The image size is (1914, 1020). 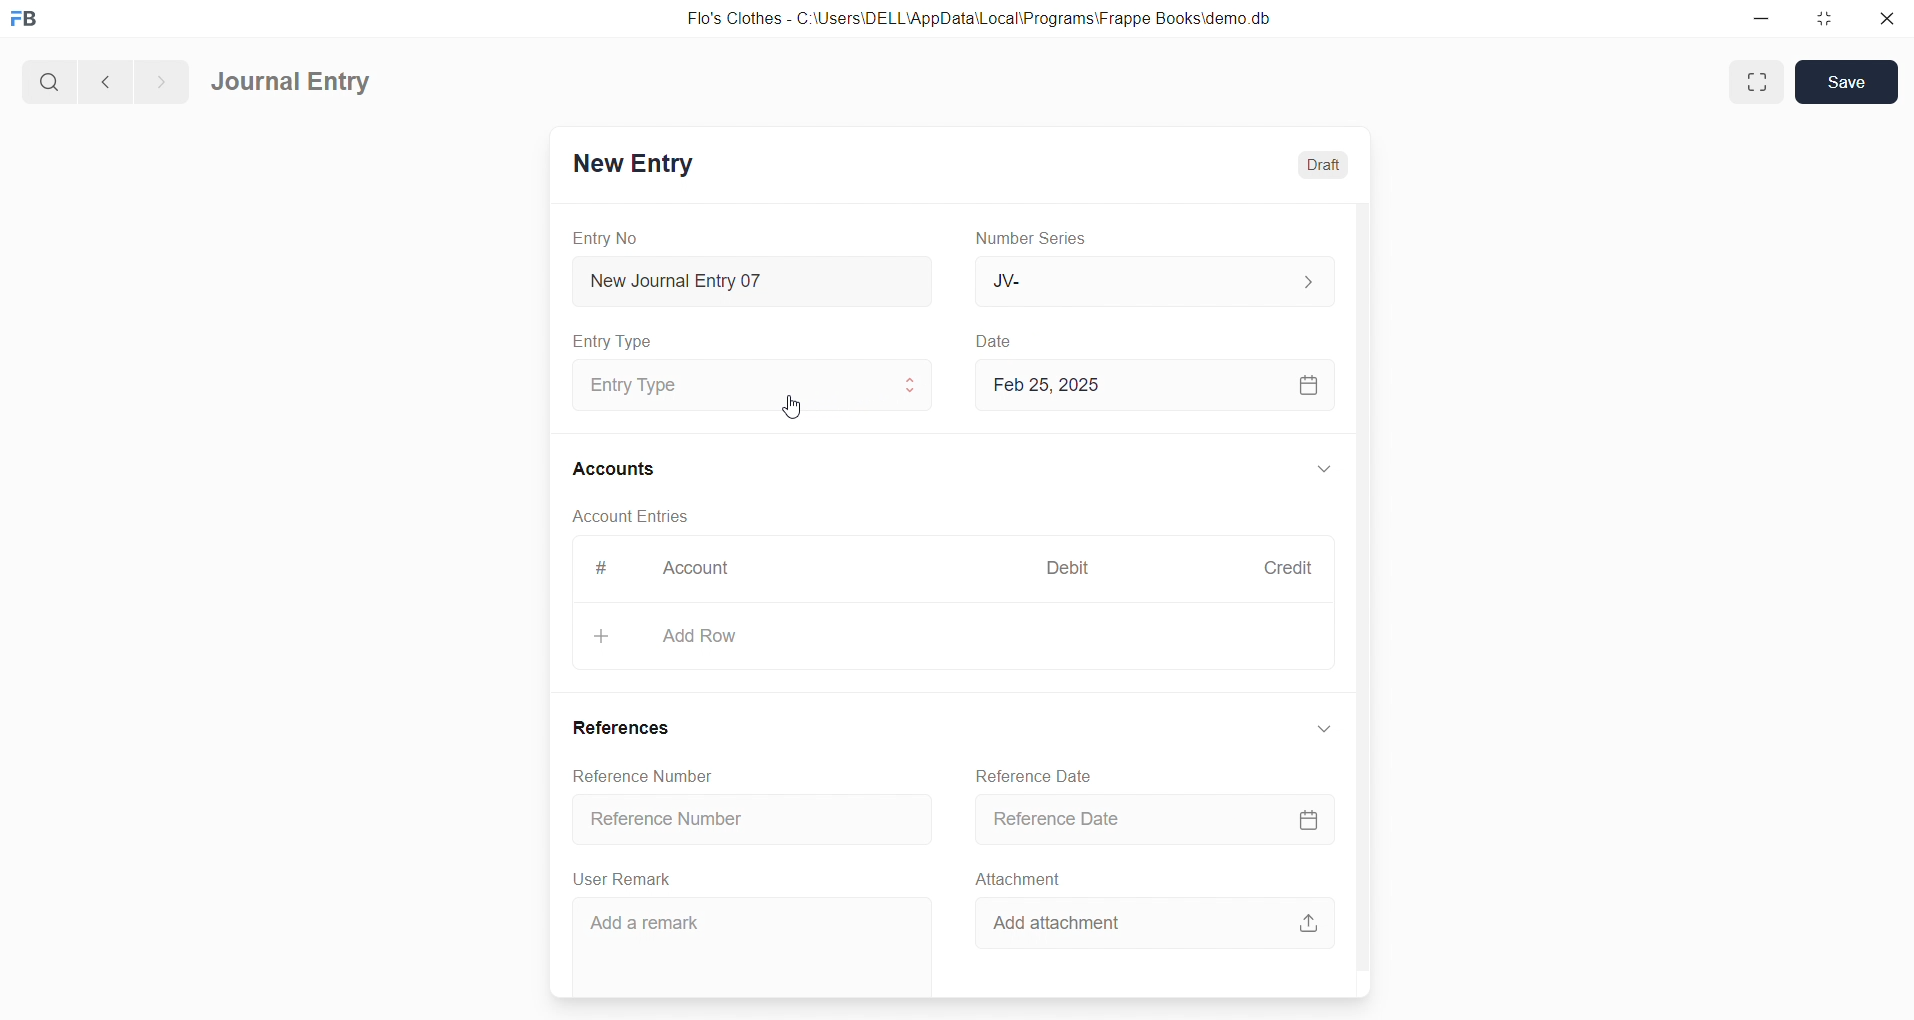 What do you see at coordinates (751, 822) in the screenshot?
I see `Reference Number` at bounding box center [751, 822].